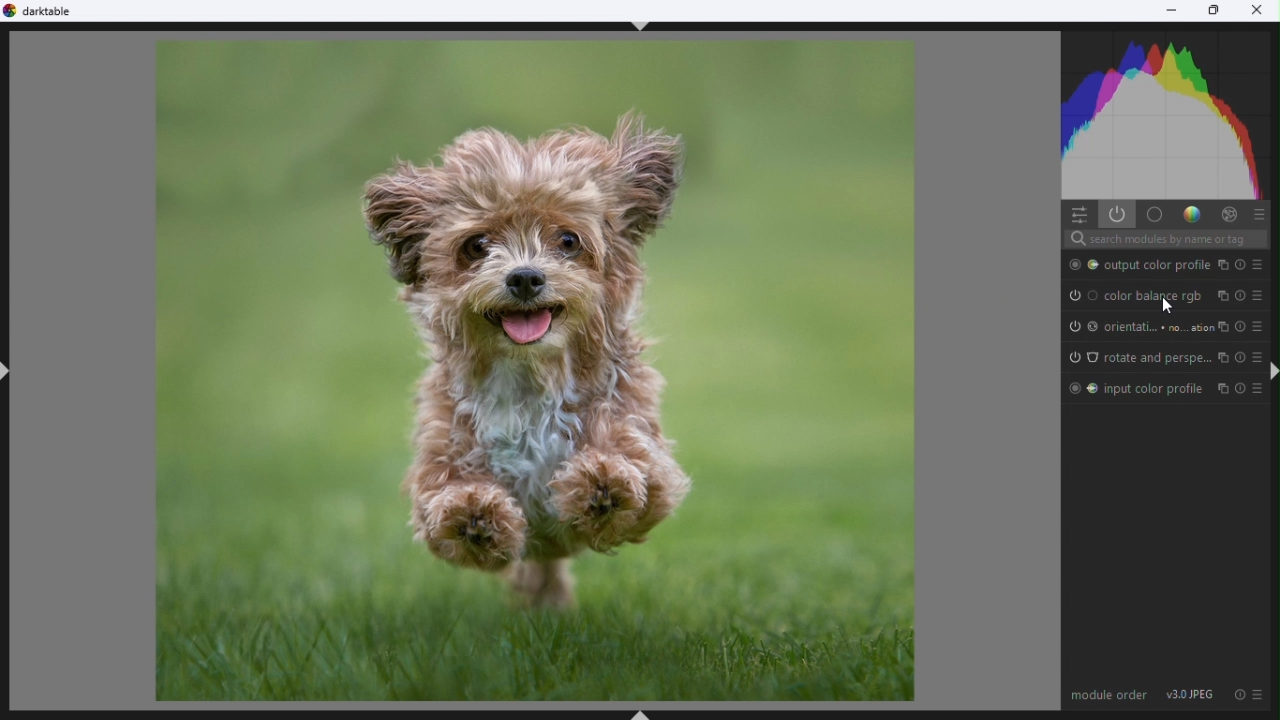  What do you see at coordinates (1167, 358) in the screenshot?
I see `rotate And perspective` at bounding box center [1167, 358].